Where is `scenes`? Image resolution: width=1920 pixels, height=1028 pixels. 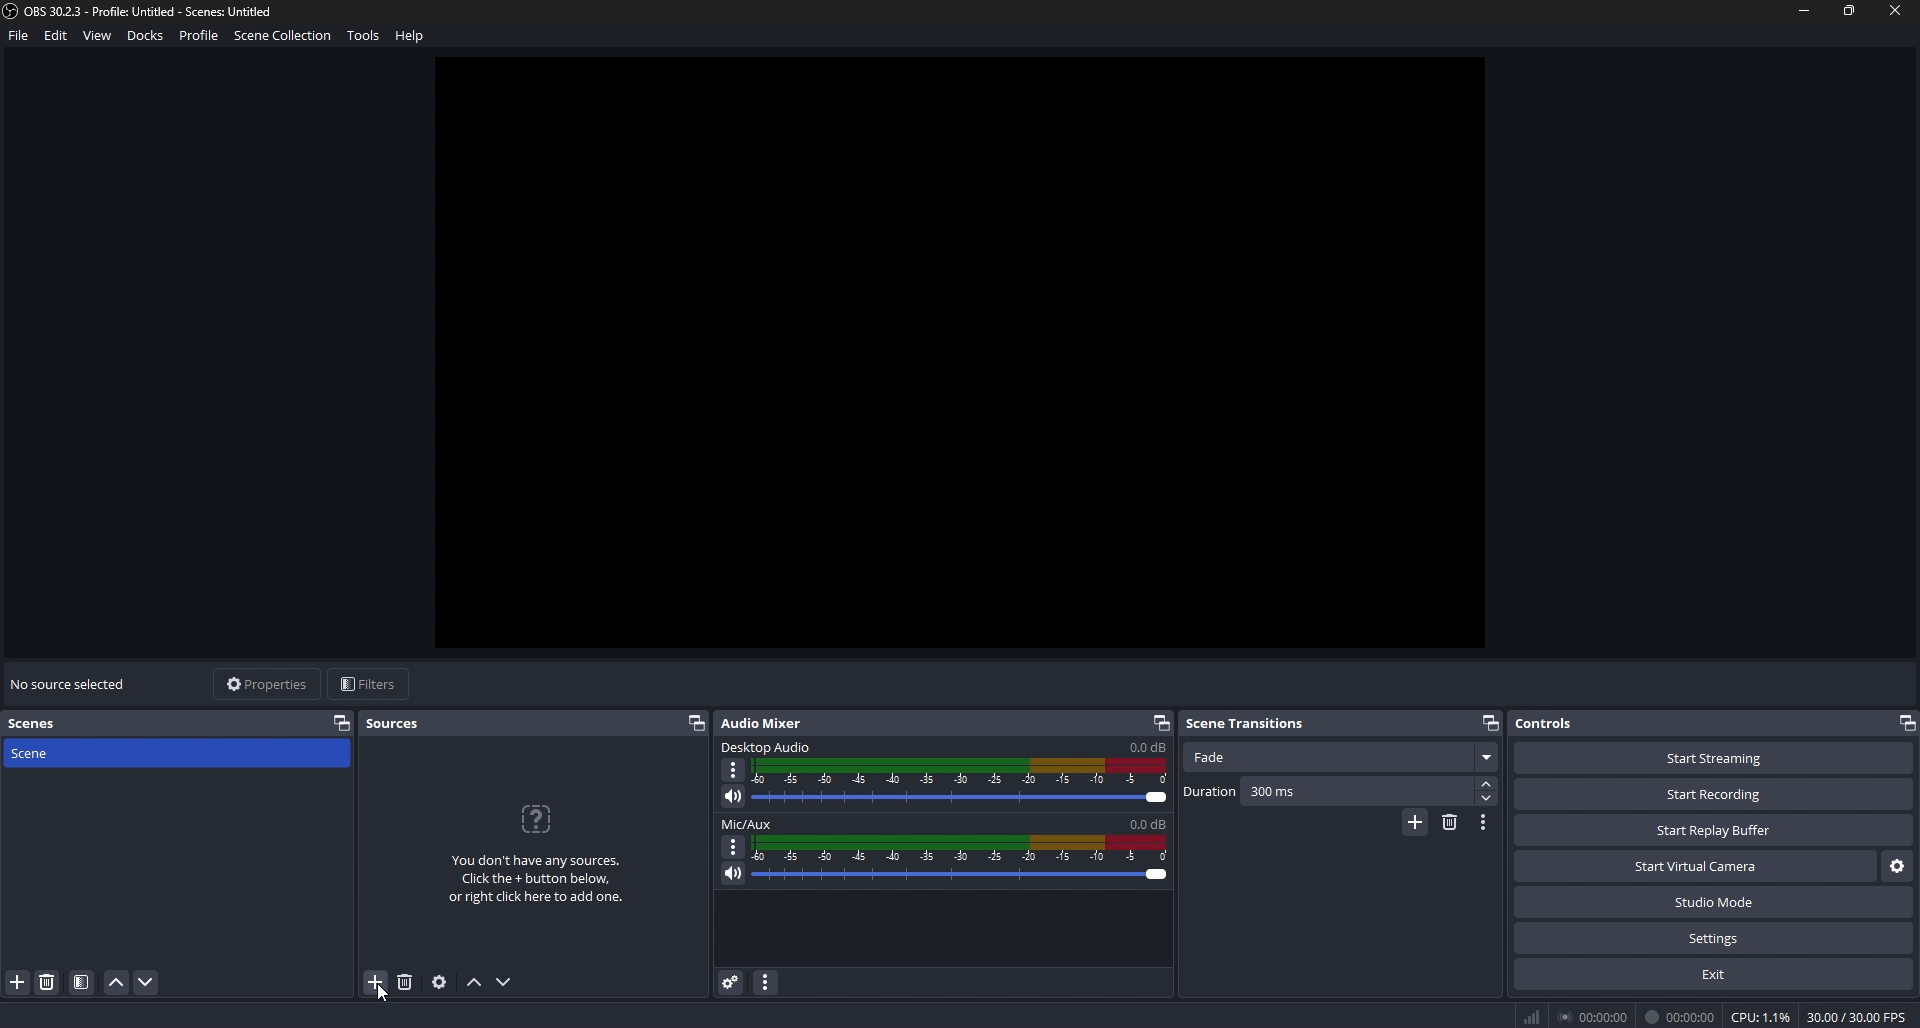
scenes is located at coordinates (37, 723).